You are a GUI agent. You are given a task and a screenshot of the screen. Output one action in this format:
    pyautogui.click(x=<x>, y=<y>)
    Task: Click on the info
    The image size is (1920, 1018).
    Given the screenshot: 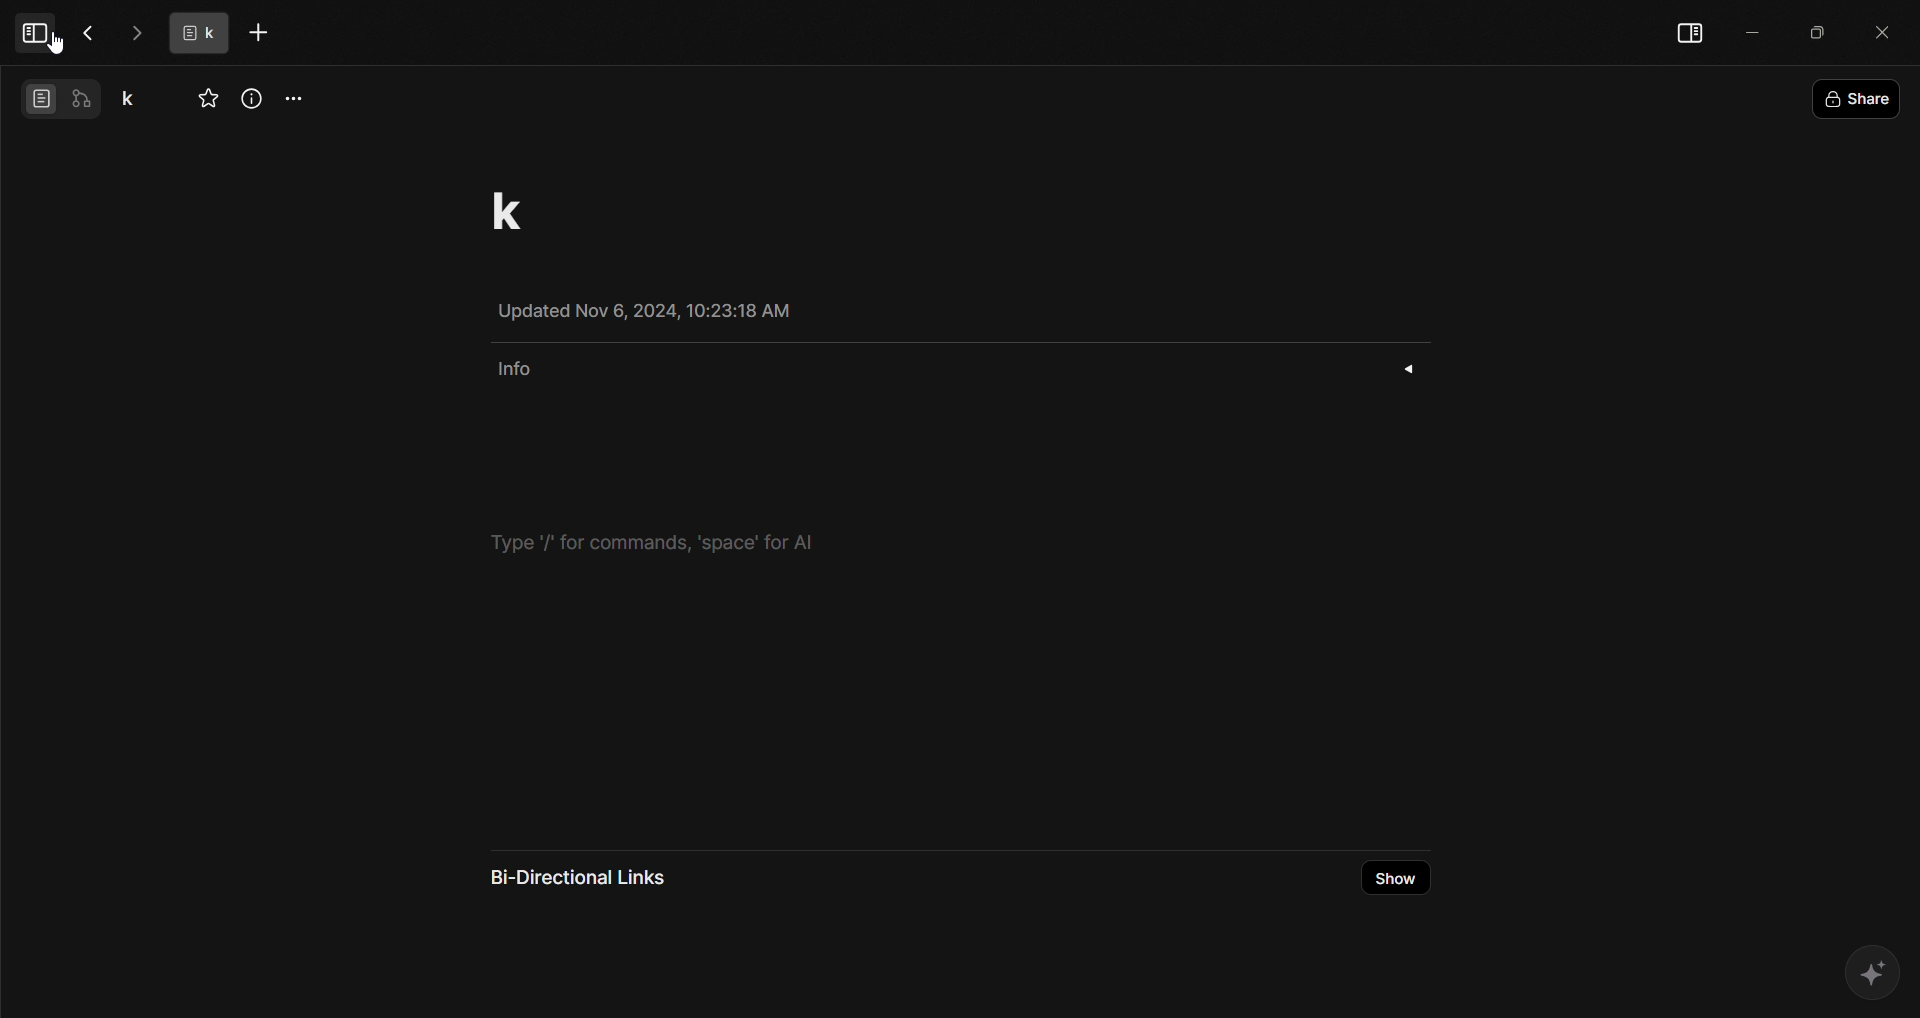 What is the action you would take?
    pyautogui.click(x=948, y=366)
    